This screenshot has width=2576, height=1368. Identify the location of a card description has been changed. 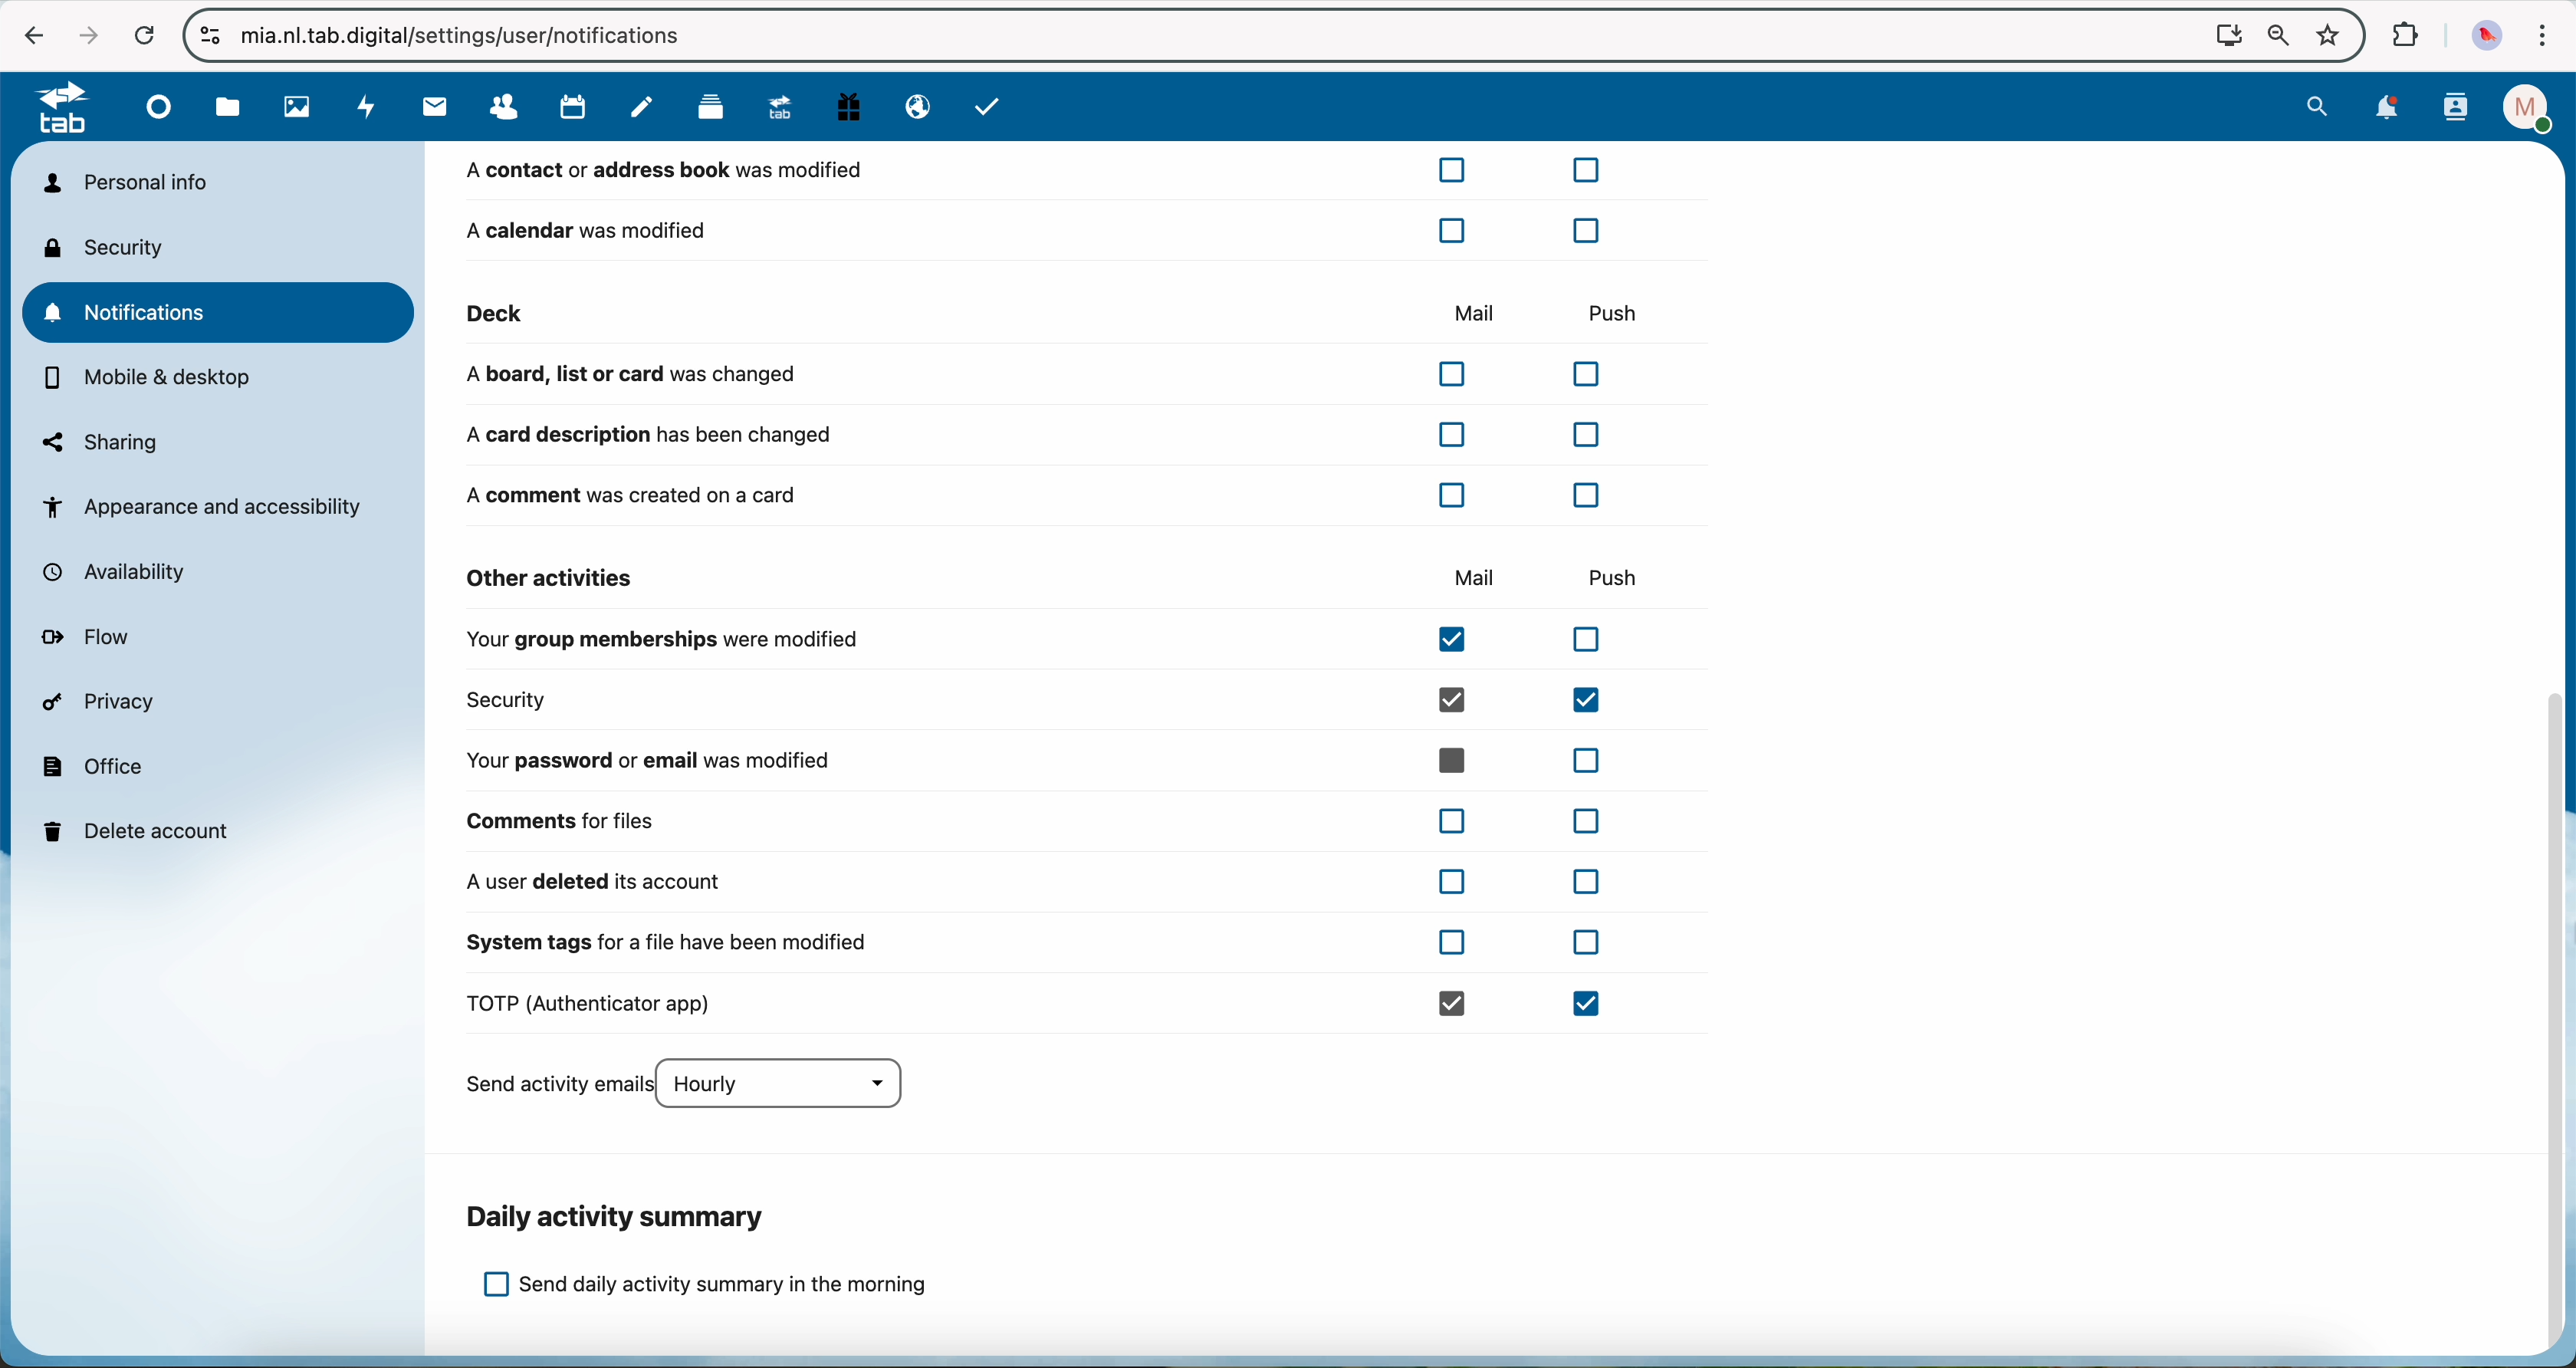
(1032, 435).